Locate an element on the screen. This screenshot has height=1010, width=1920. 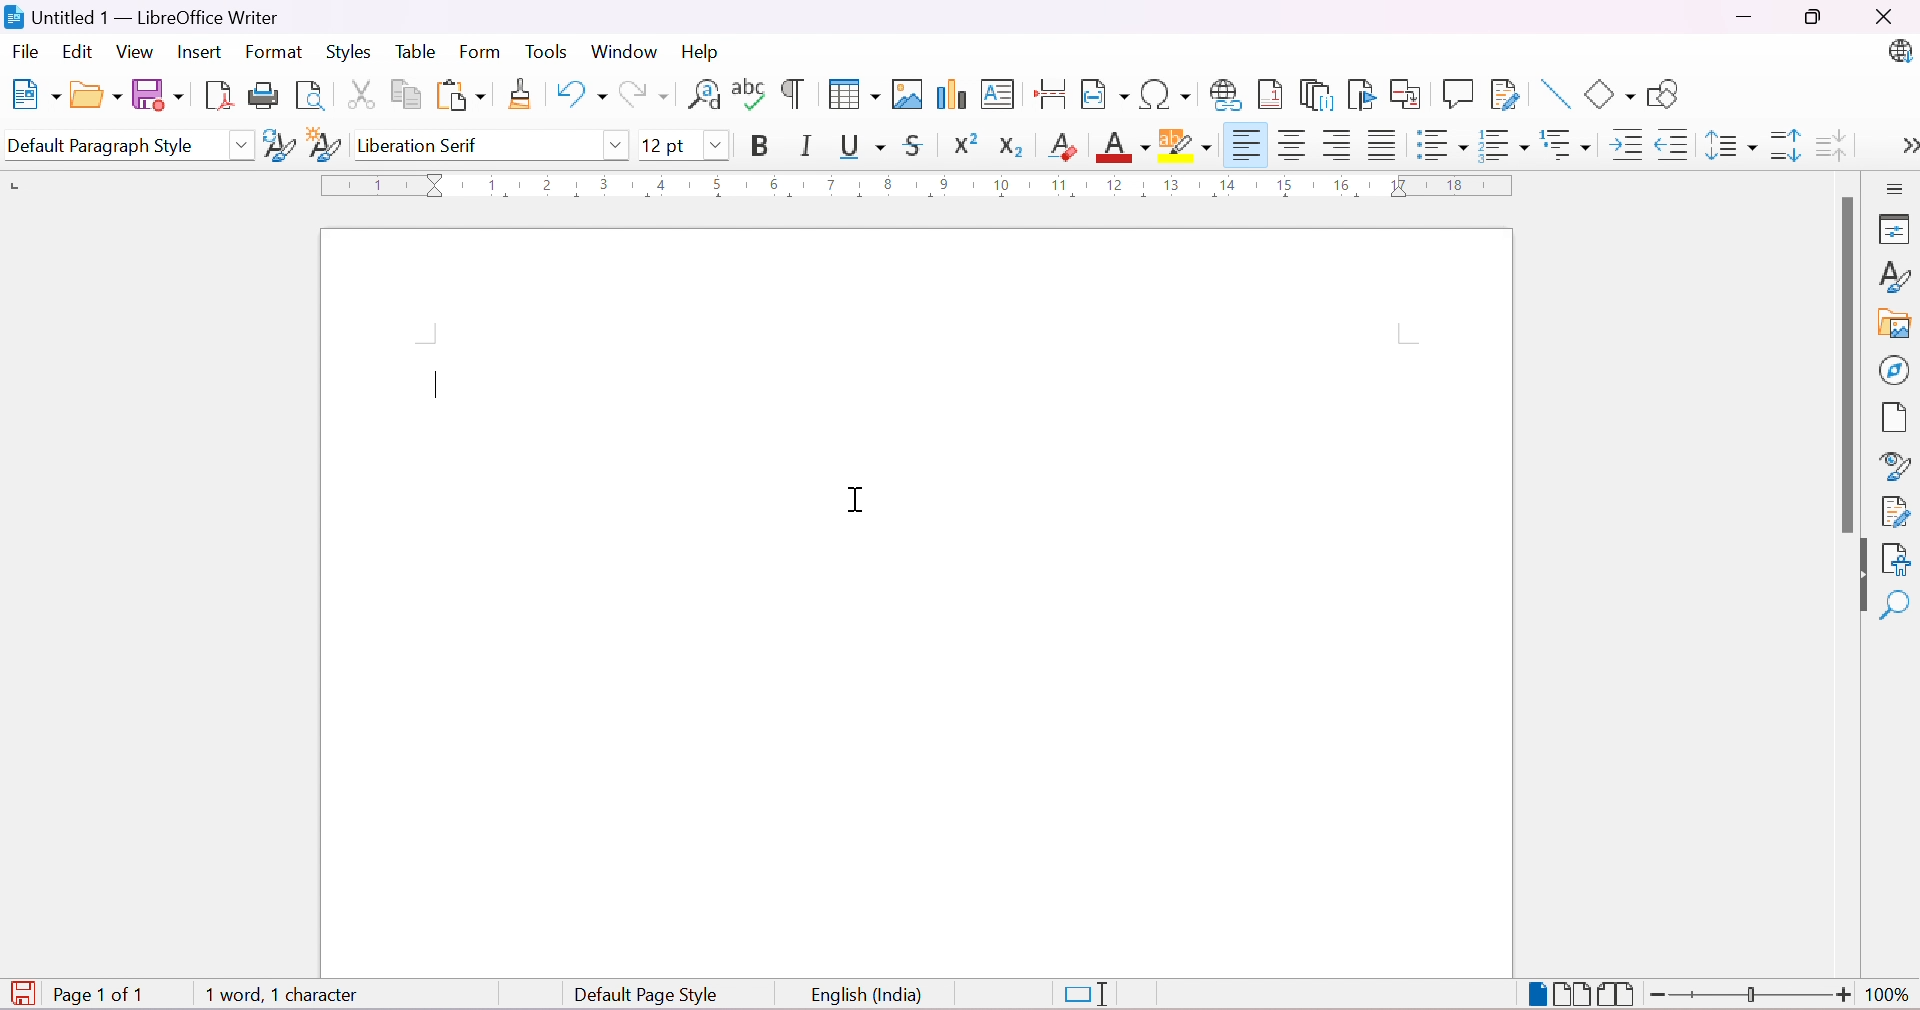
Untitled 1 - LibreOffice Writer is located at coordinates (140, 16).